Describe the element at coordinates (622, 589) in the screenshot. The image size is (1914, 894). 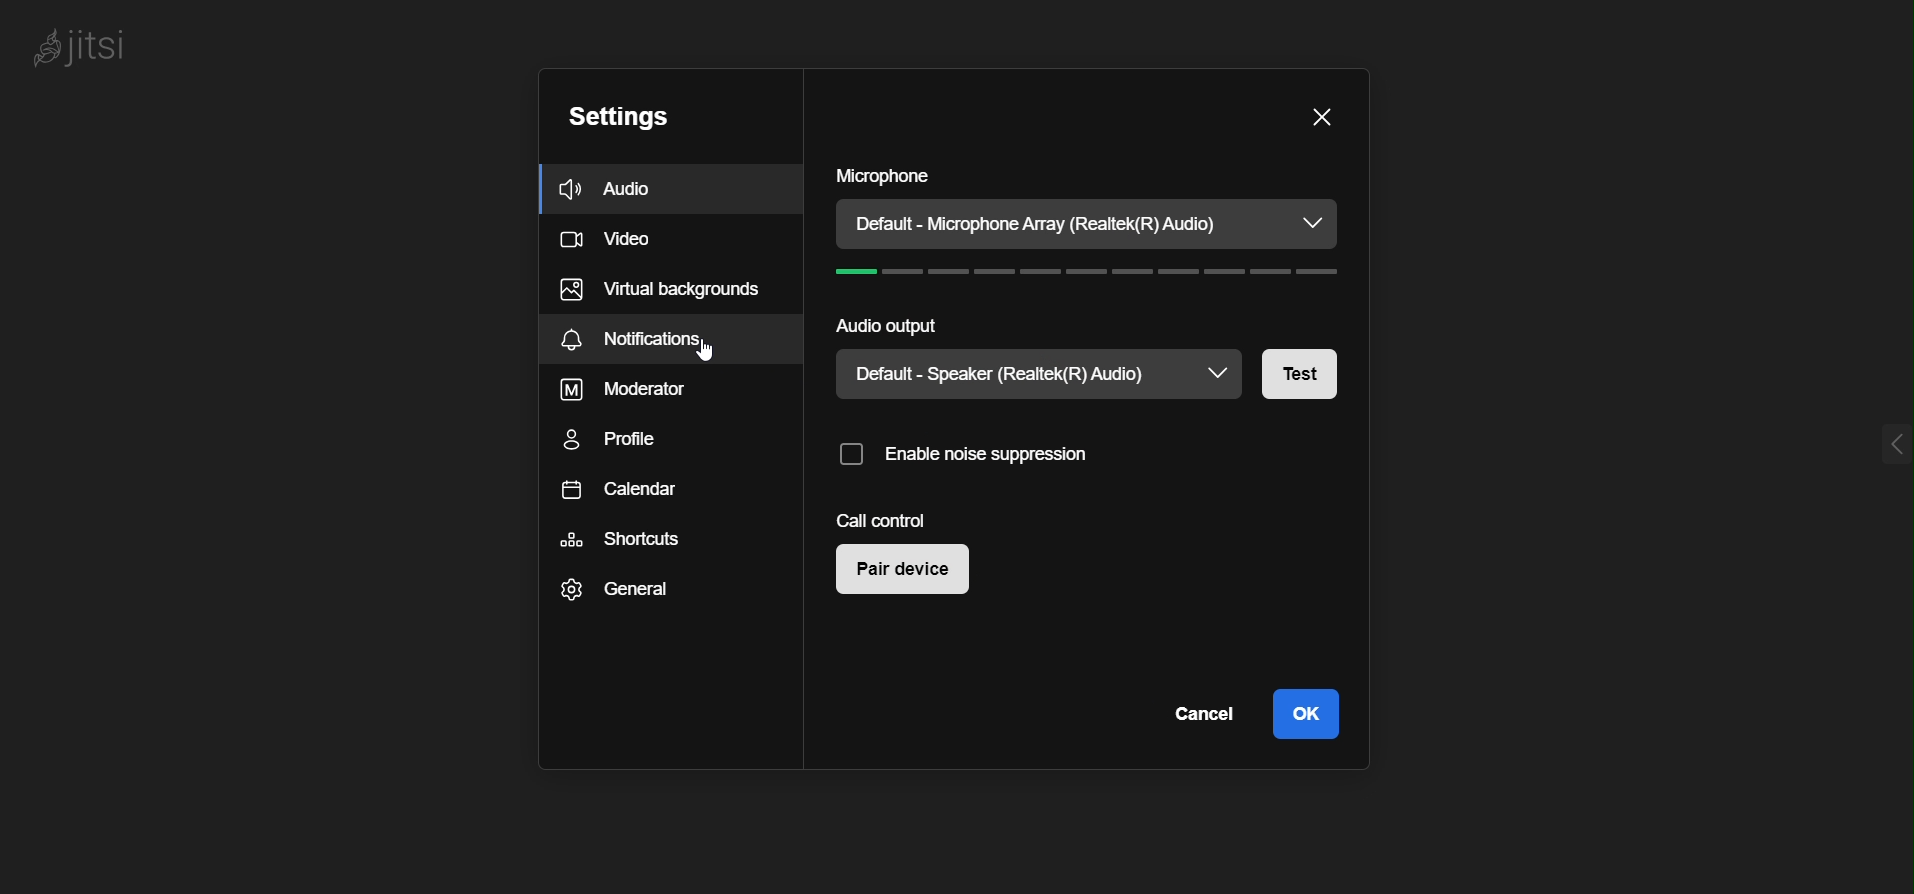
I see `general` at that location.